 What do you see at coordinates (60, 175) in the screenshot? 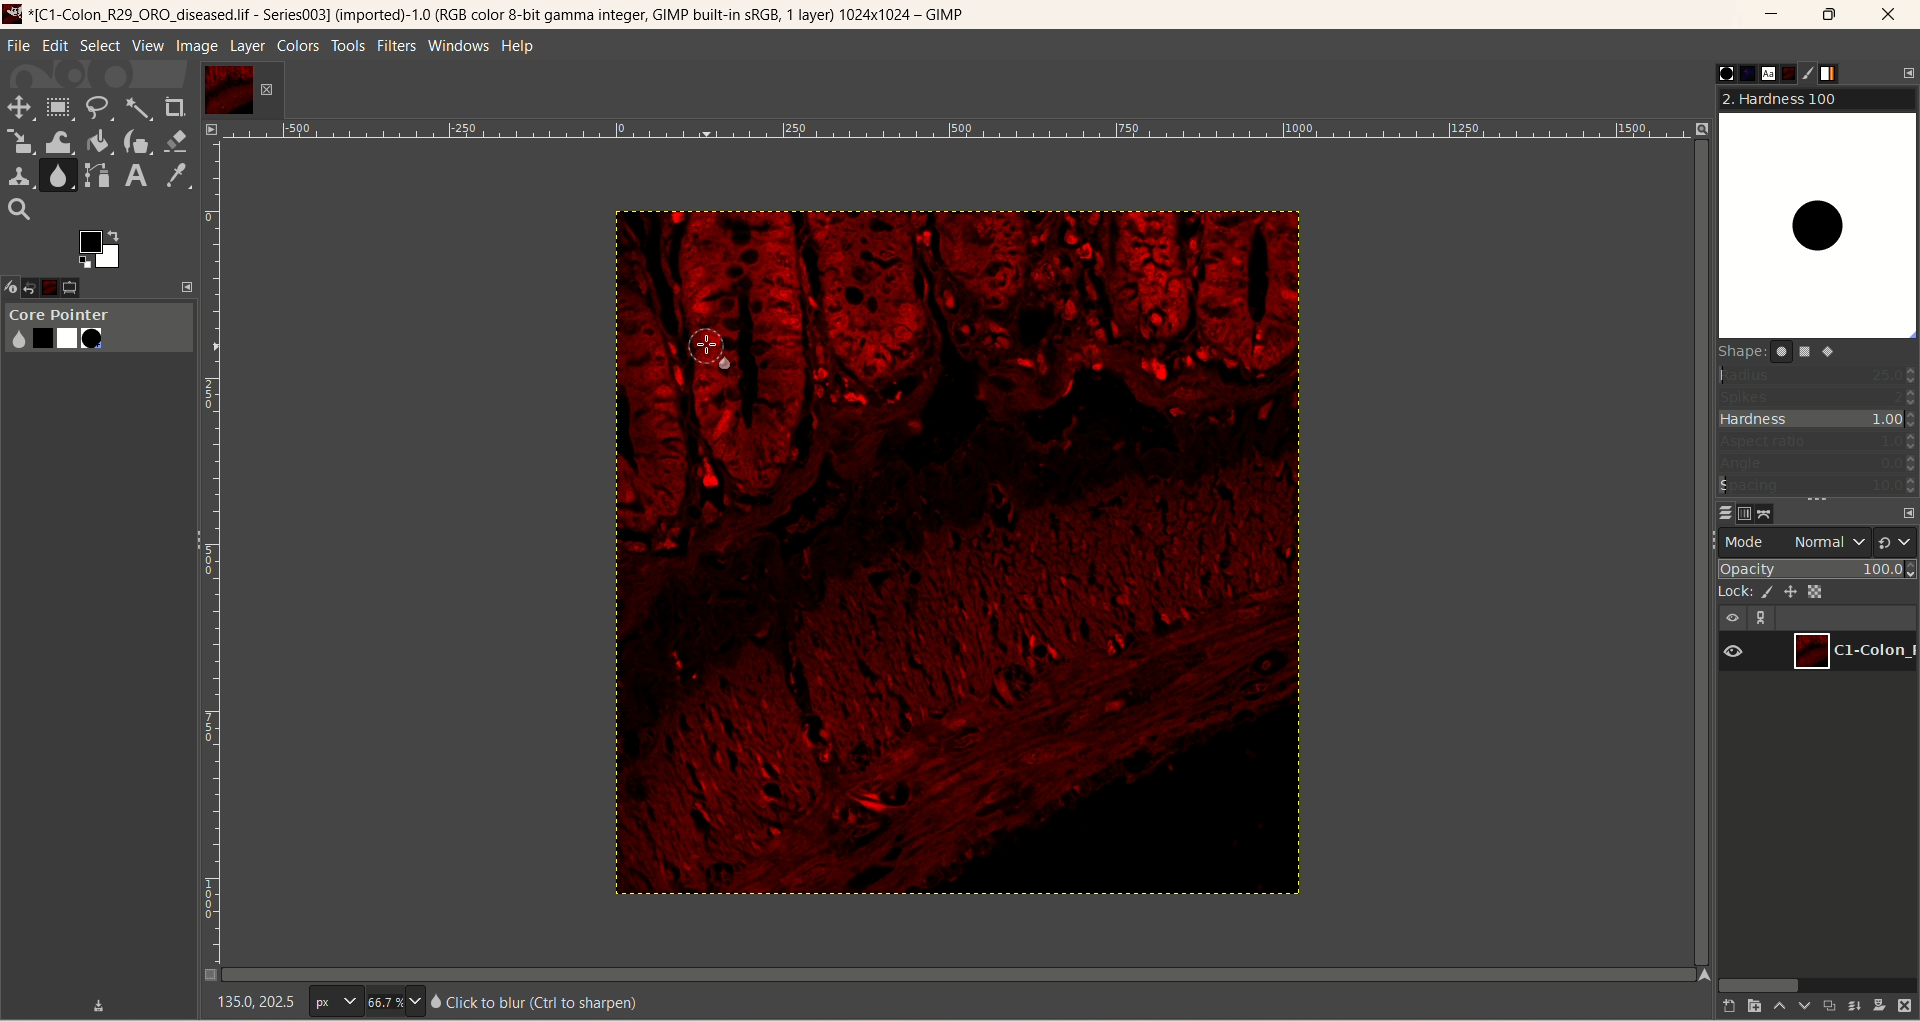
I see `smudge tool` at bounding box center [60, 175].